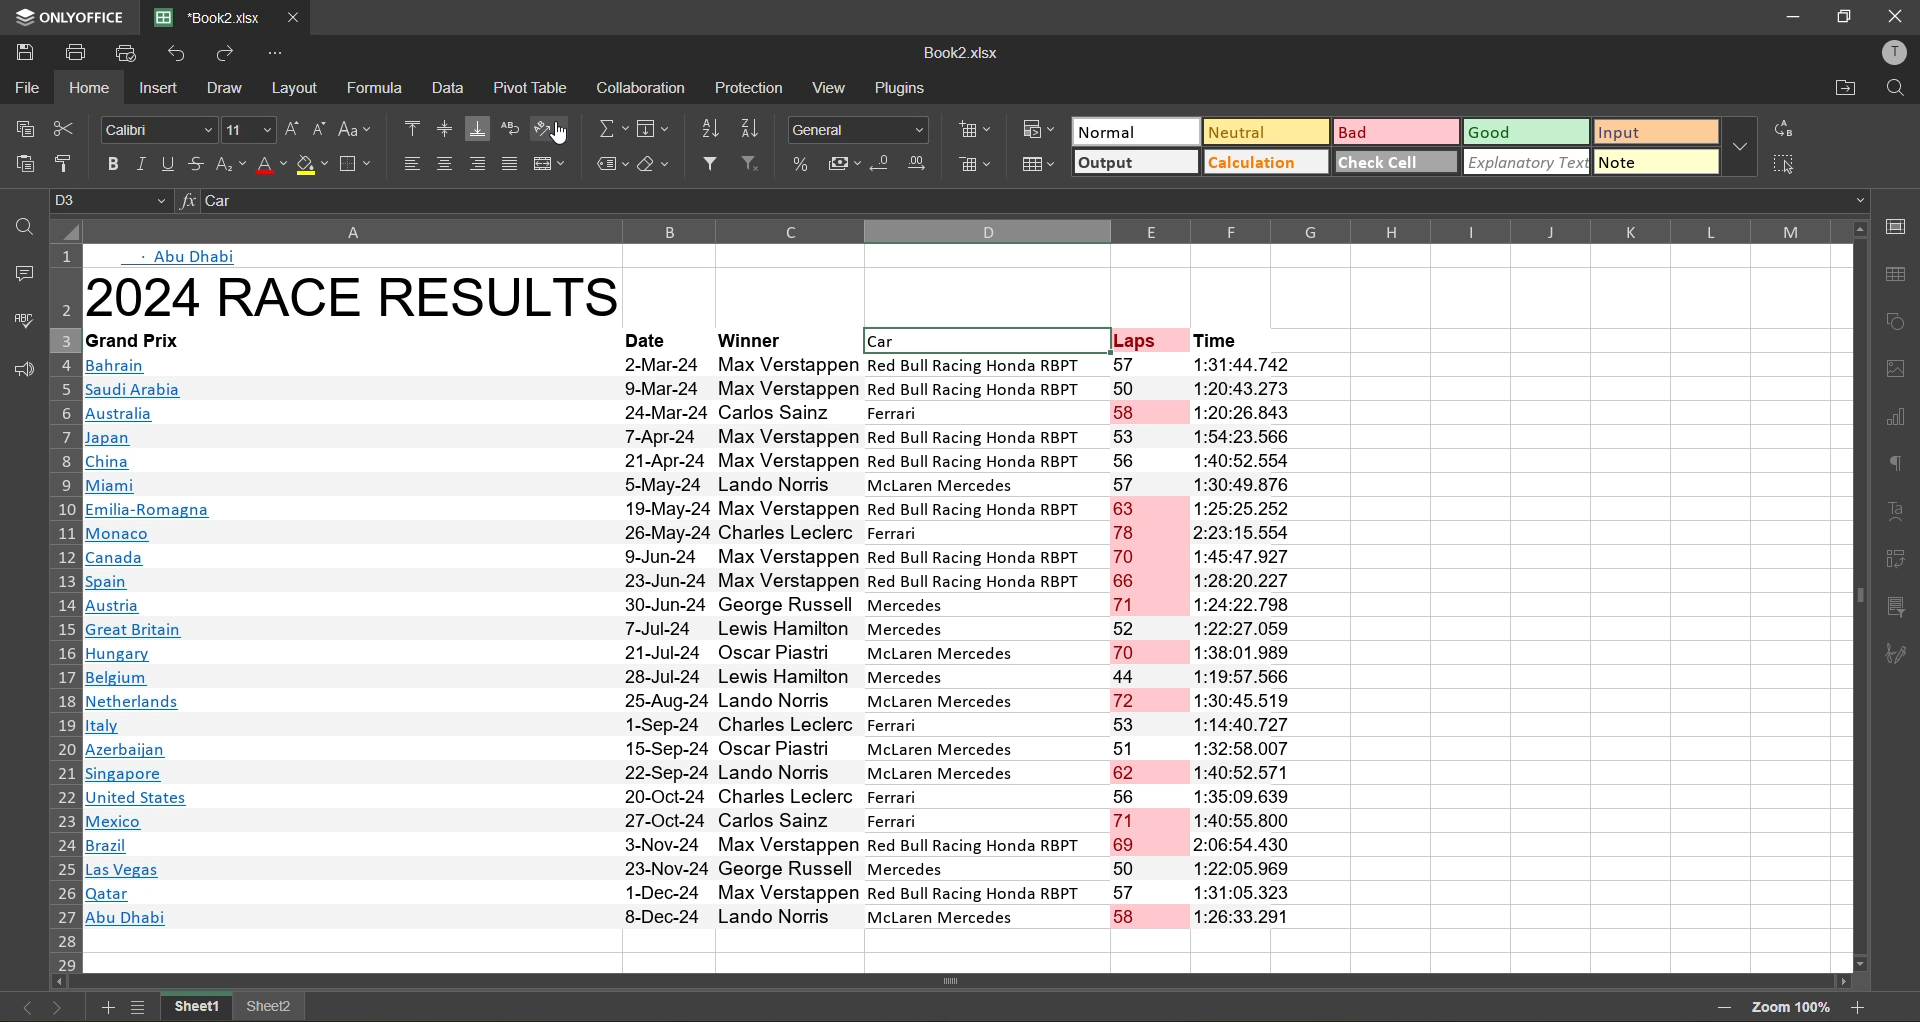 Image resolution: width=1920 pixels, height=1022 pixels. Describe the element at coordinates (964, 51) in the screenshot. I see `file name` at that location.